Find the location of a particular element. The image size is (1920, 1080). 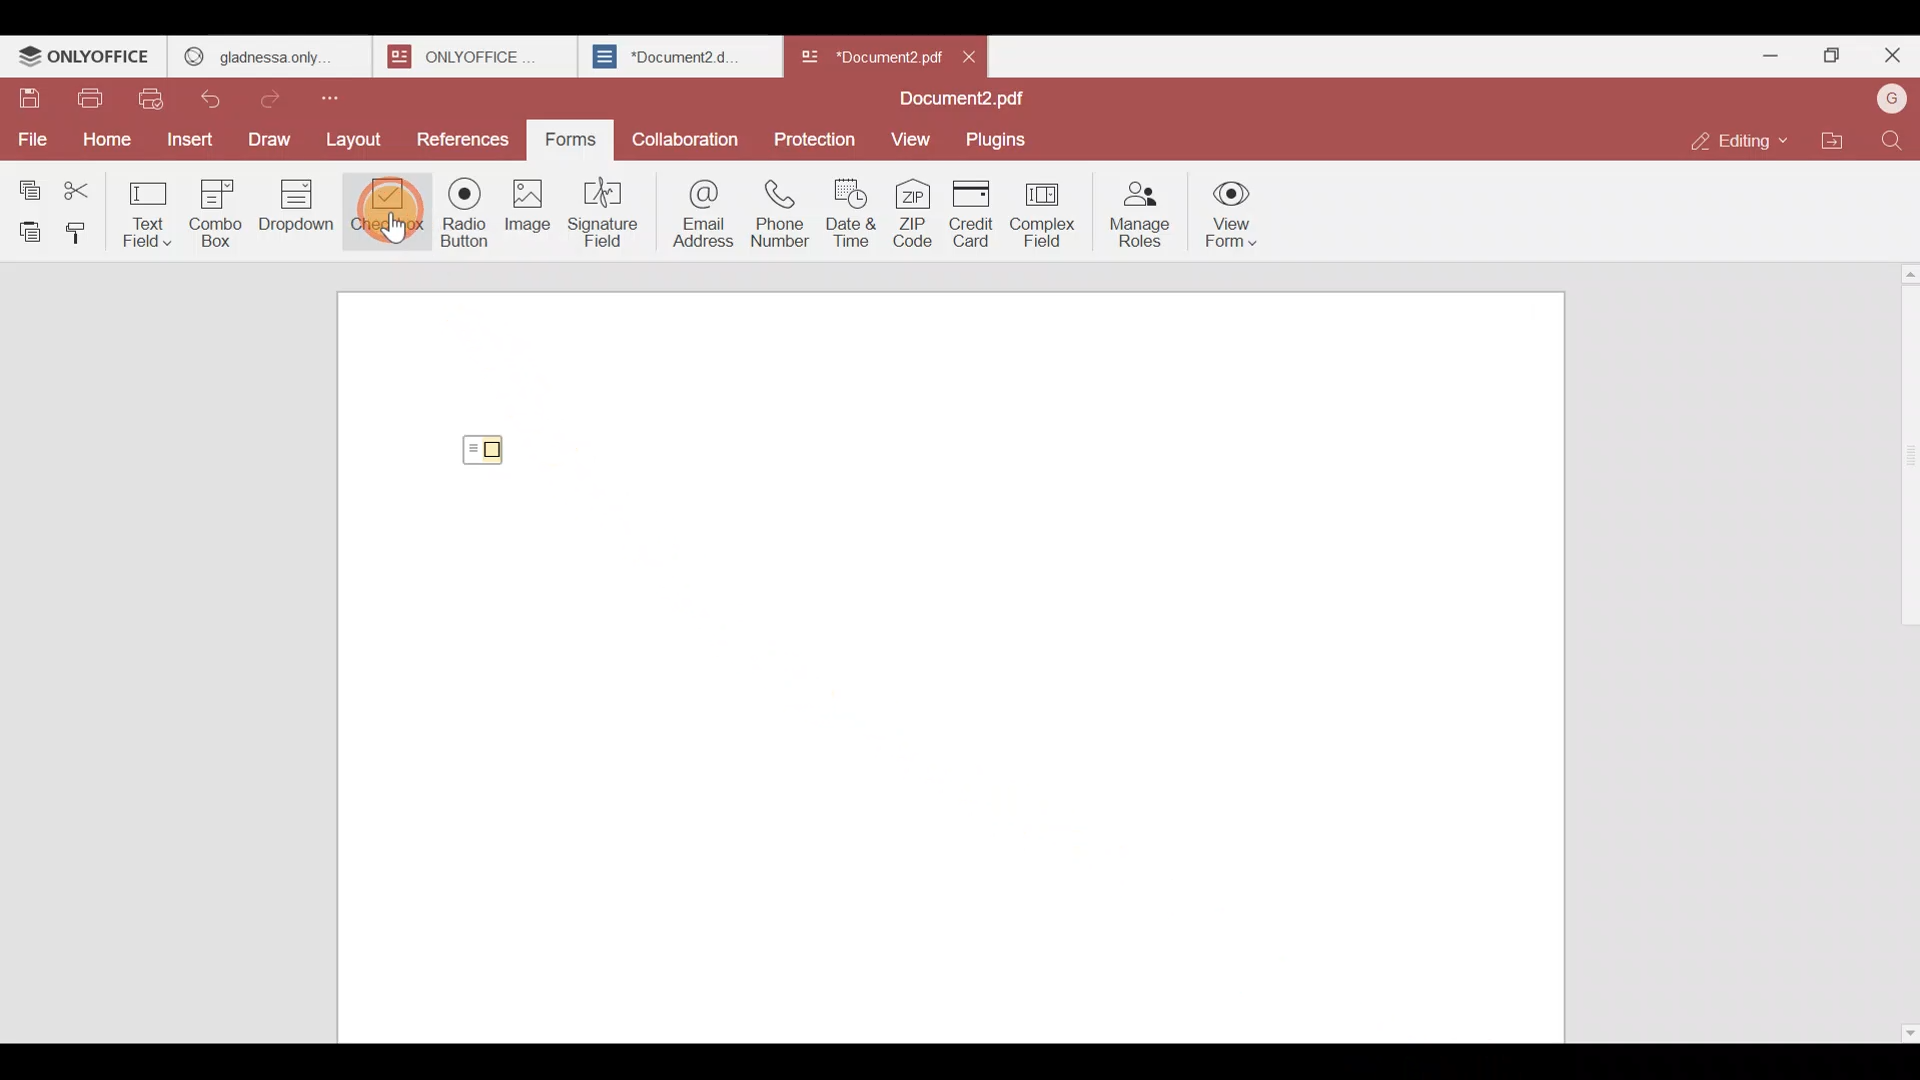

Open file location is located at coordinates (1832, 138).